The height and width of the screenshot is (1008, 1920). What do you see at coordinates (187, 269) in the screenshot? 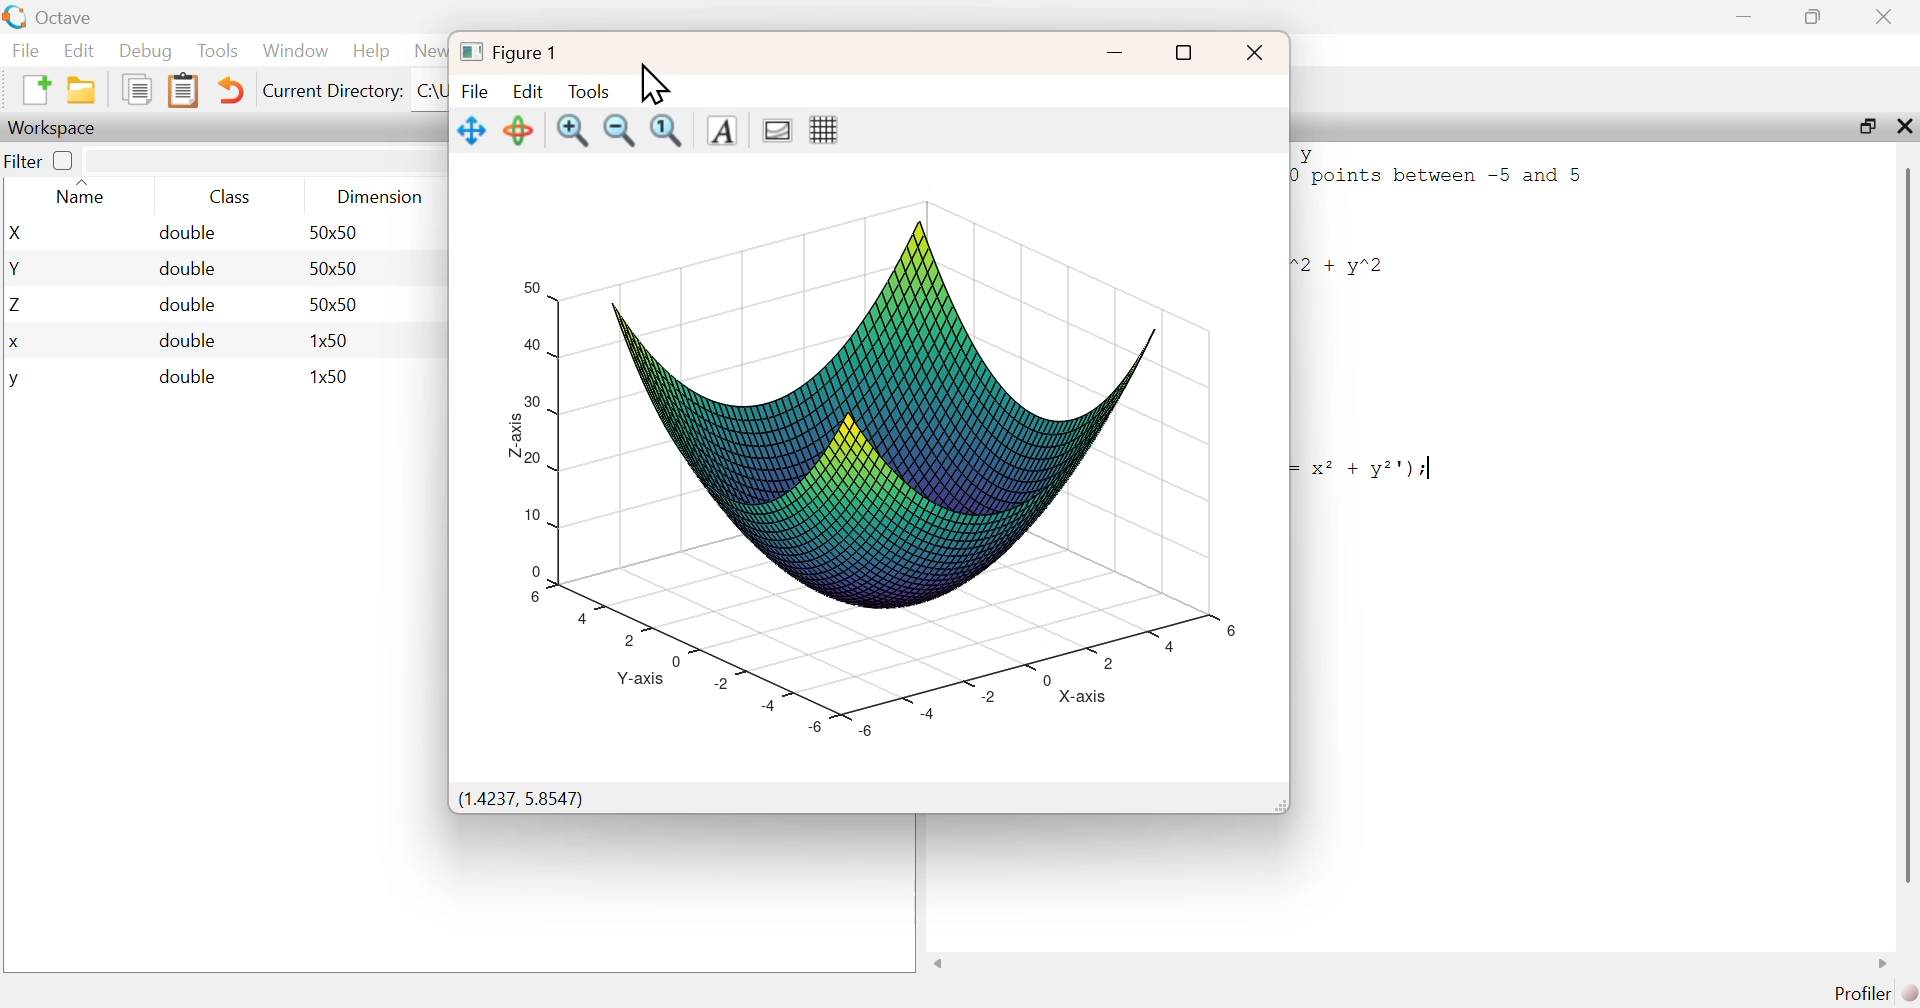
I see `double` at bounding box center [187, 269].